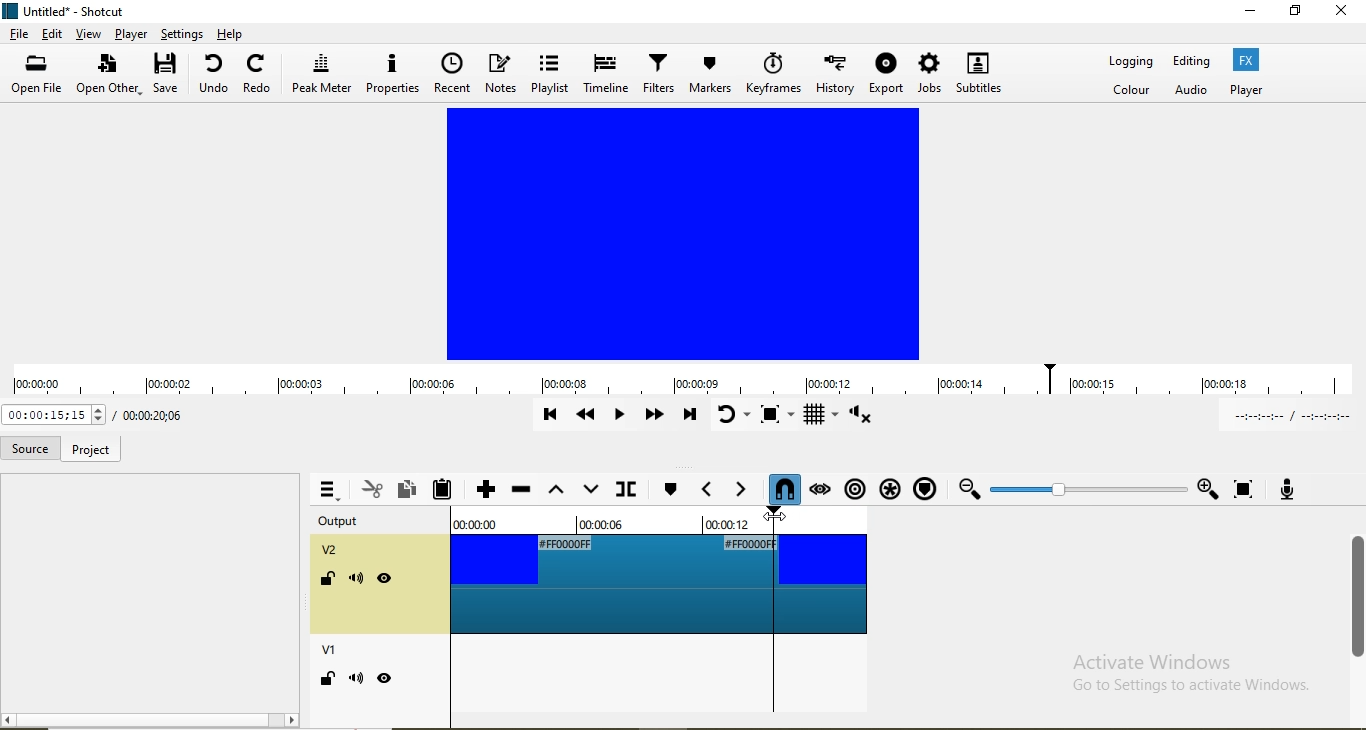 The image size is (1366, 730). I want to click on open file, so click(40, 76).